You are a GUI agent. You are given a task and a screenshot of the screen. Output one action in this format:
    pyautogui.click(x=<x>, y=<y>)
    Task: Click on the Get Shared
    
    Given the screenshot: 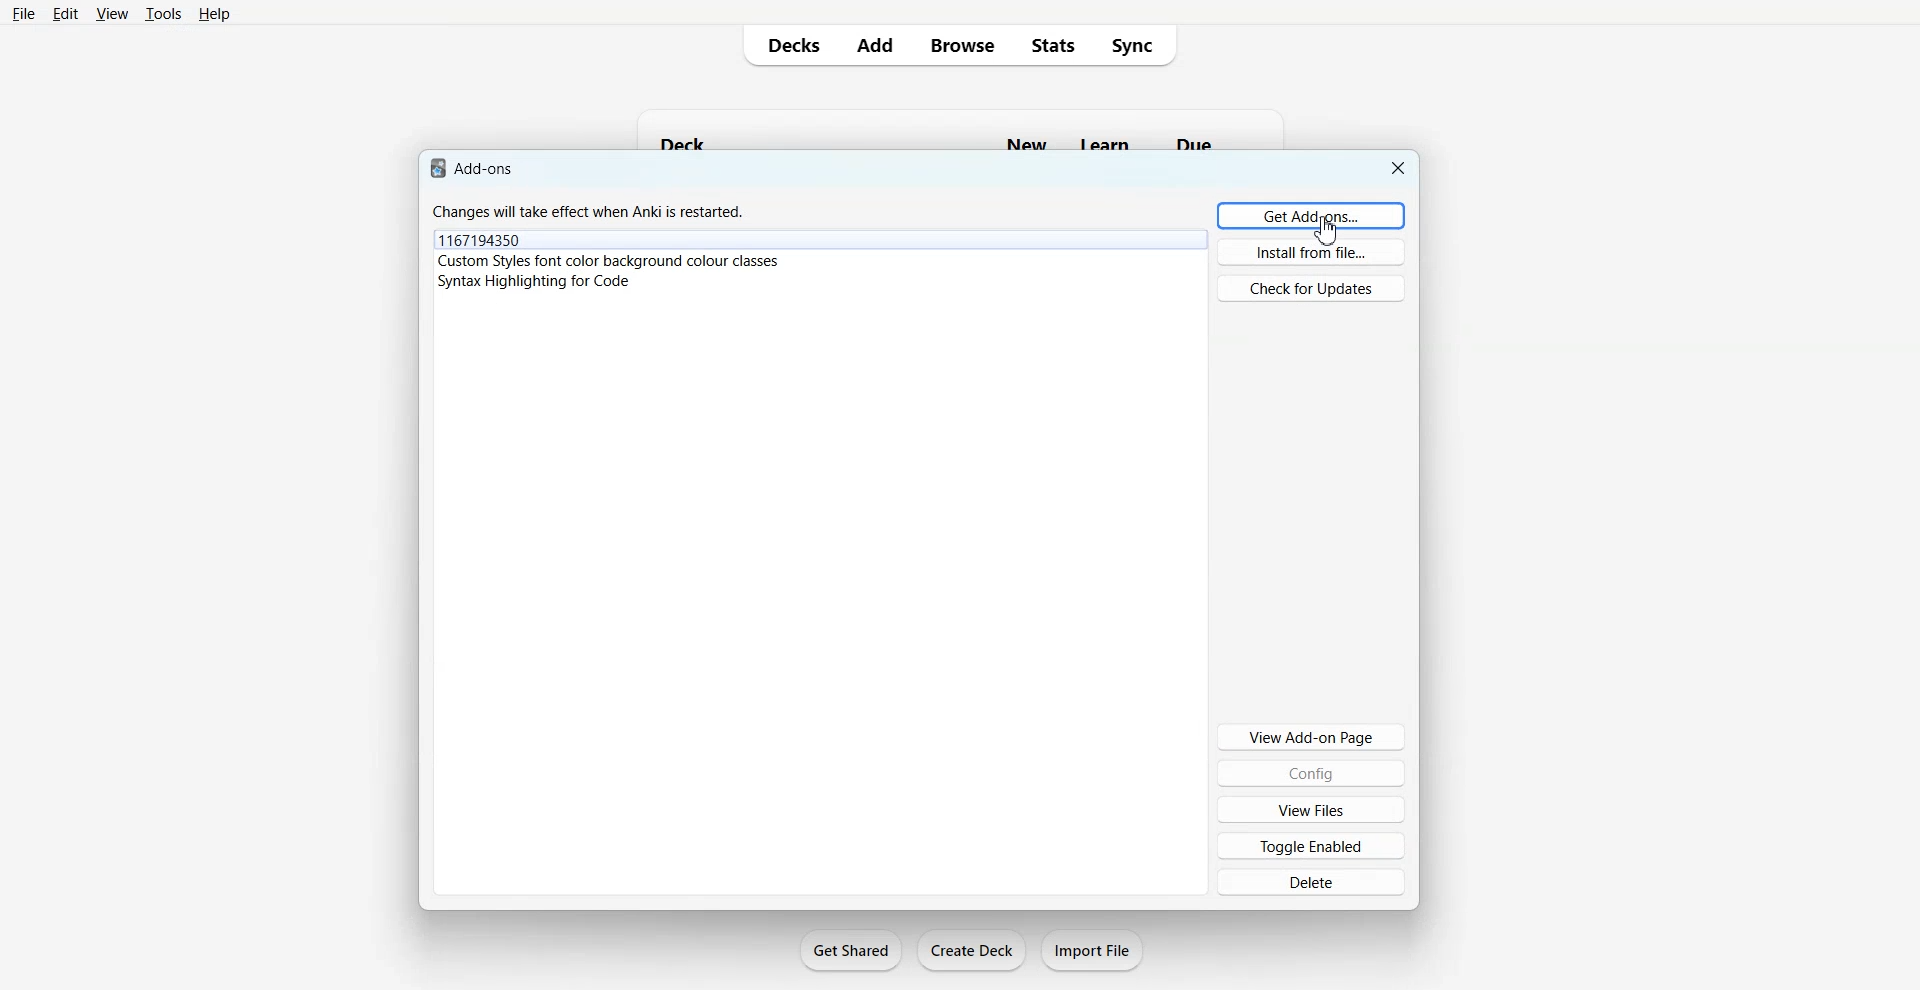 What is the action you would take?
    pyautogui.click(x=851, y=950)
    